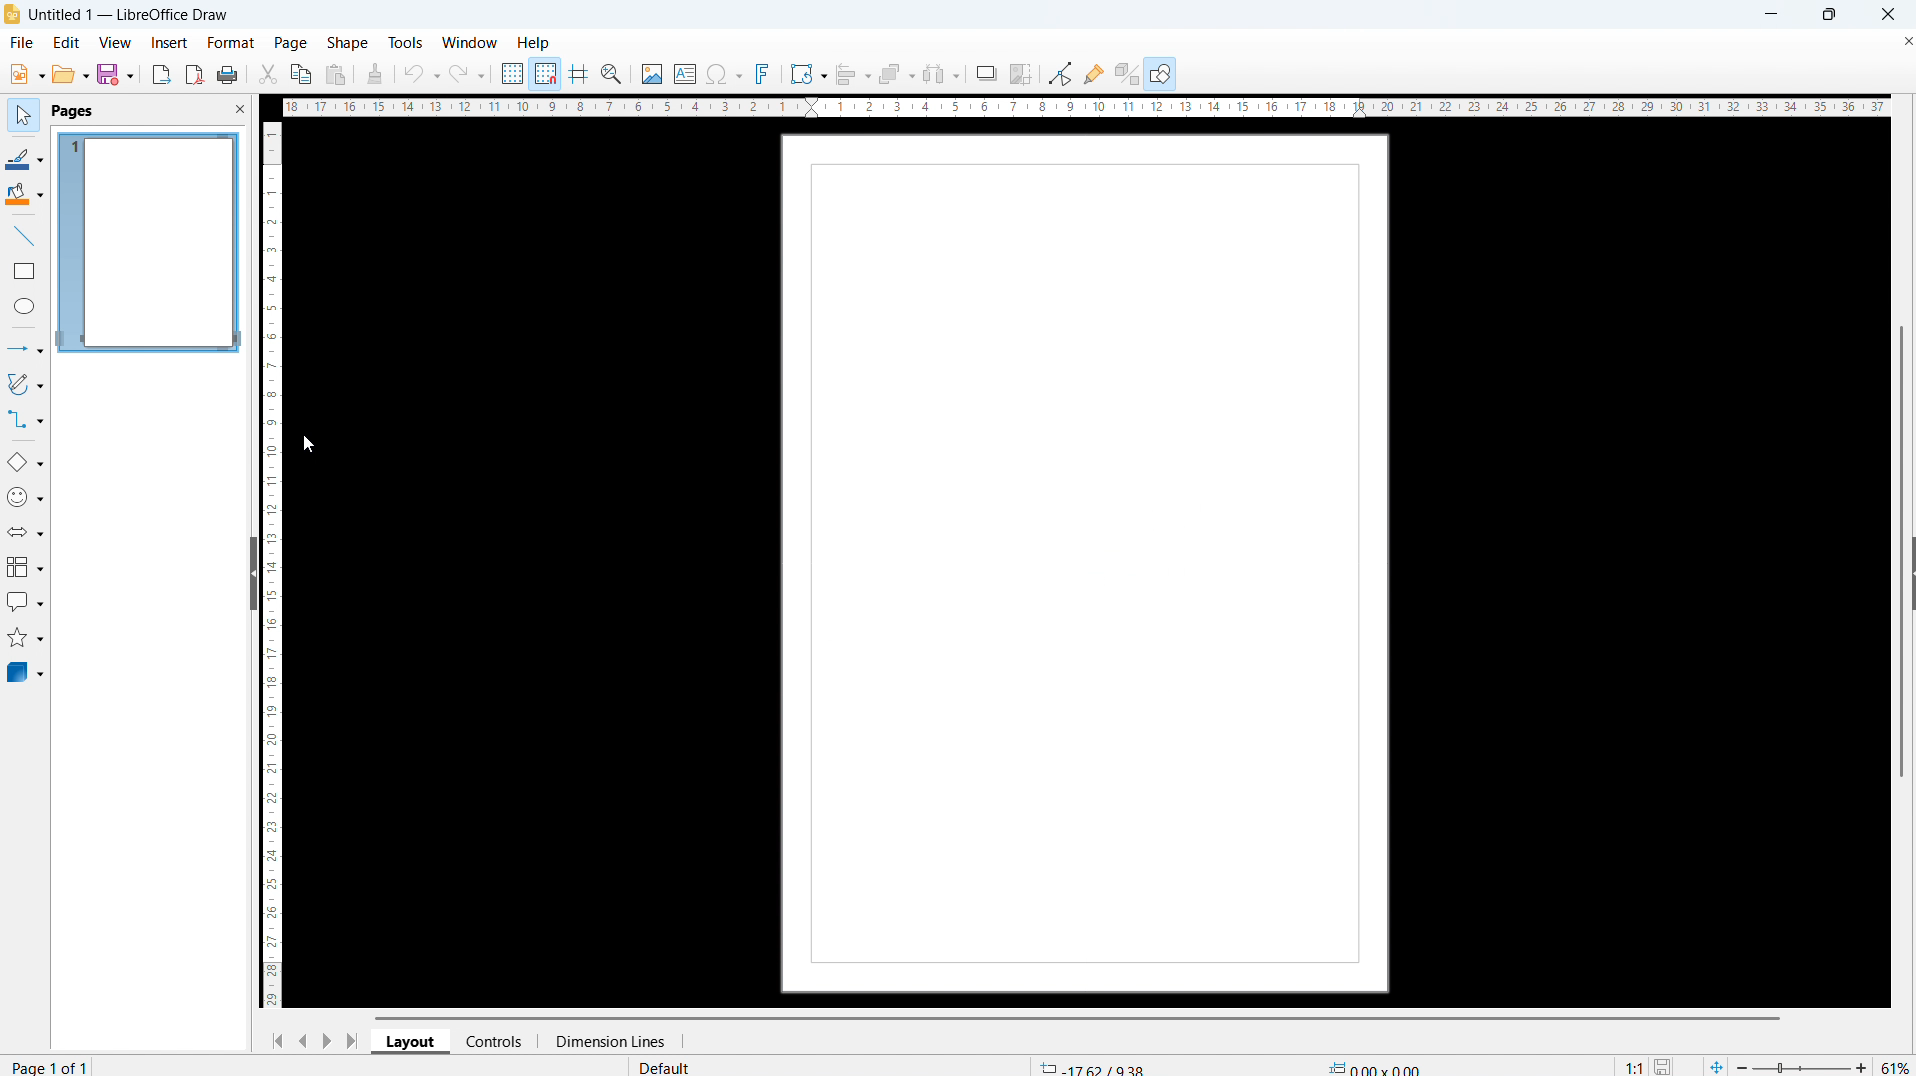 The width and height of the screenshot is (1916, 1076). What do you see at coordinates (25, 385) in the screenshot?
I see `curves and polygons` at bounding box center [25, 385].